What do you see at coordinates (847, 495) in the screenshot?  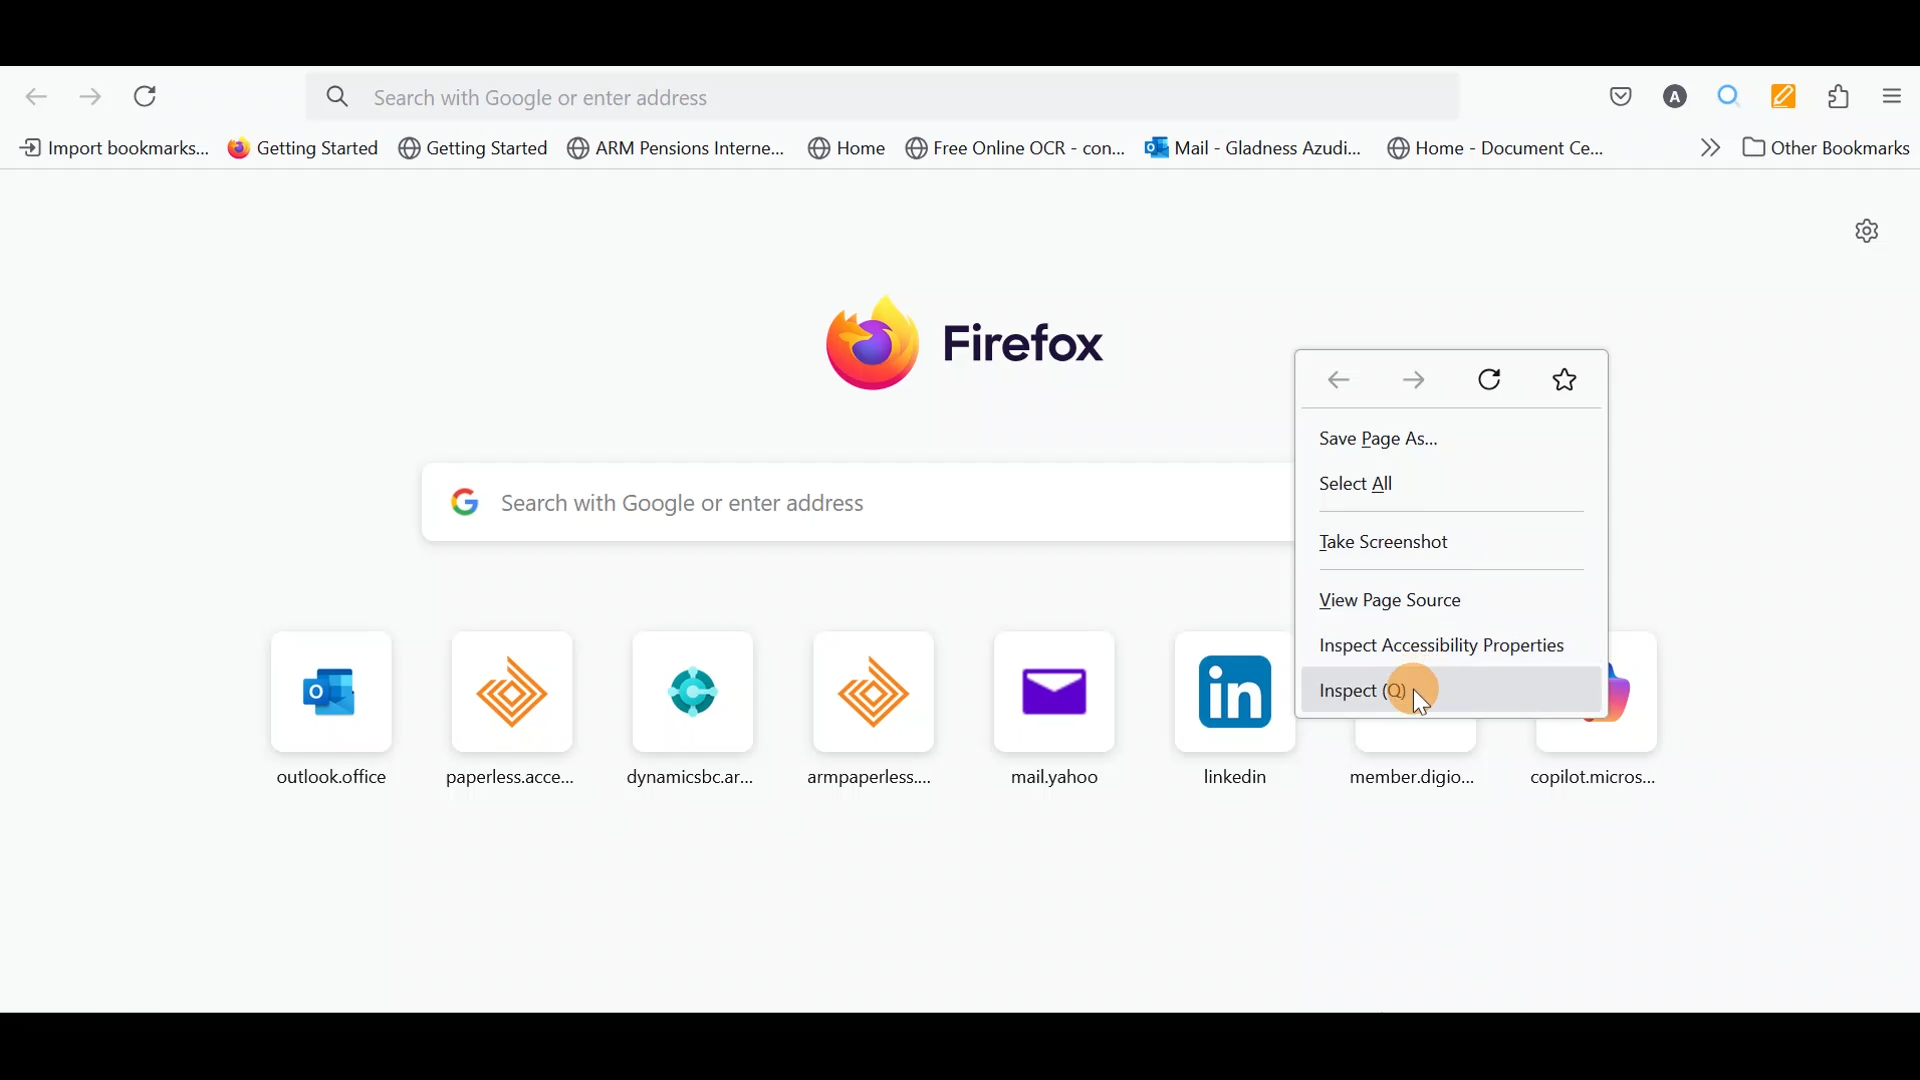 I see `Search bar` at bounding box center [847, 495].